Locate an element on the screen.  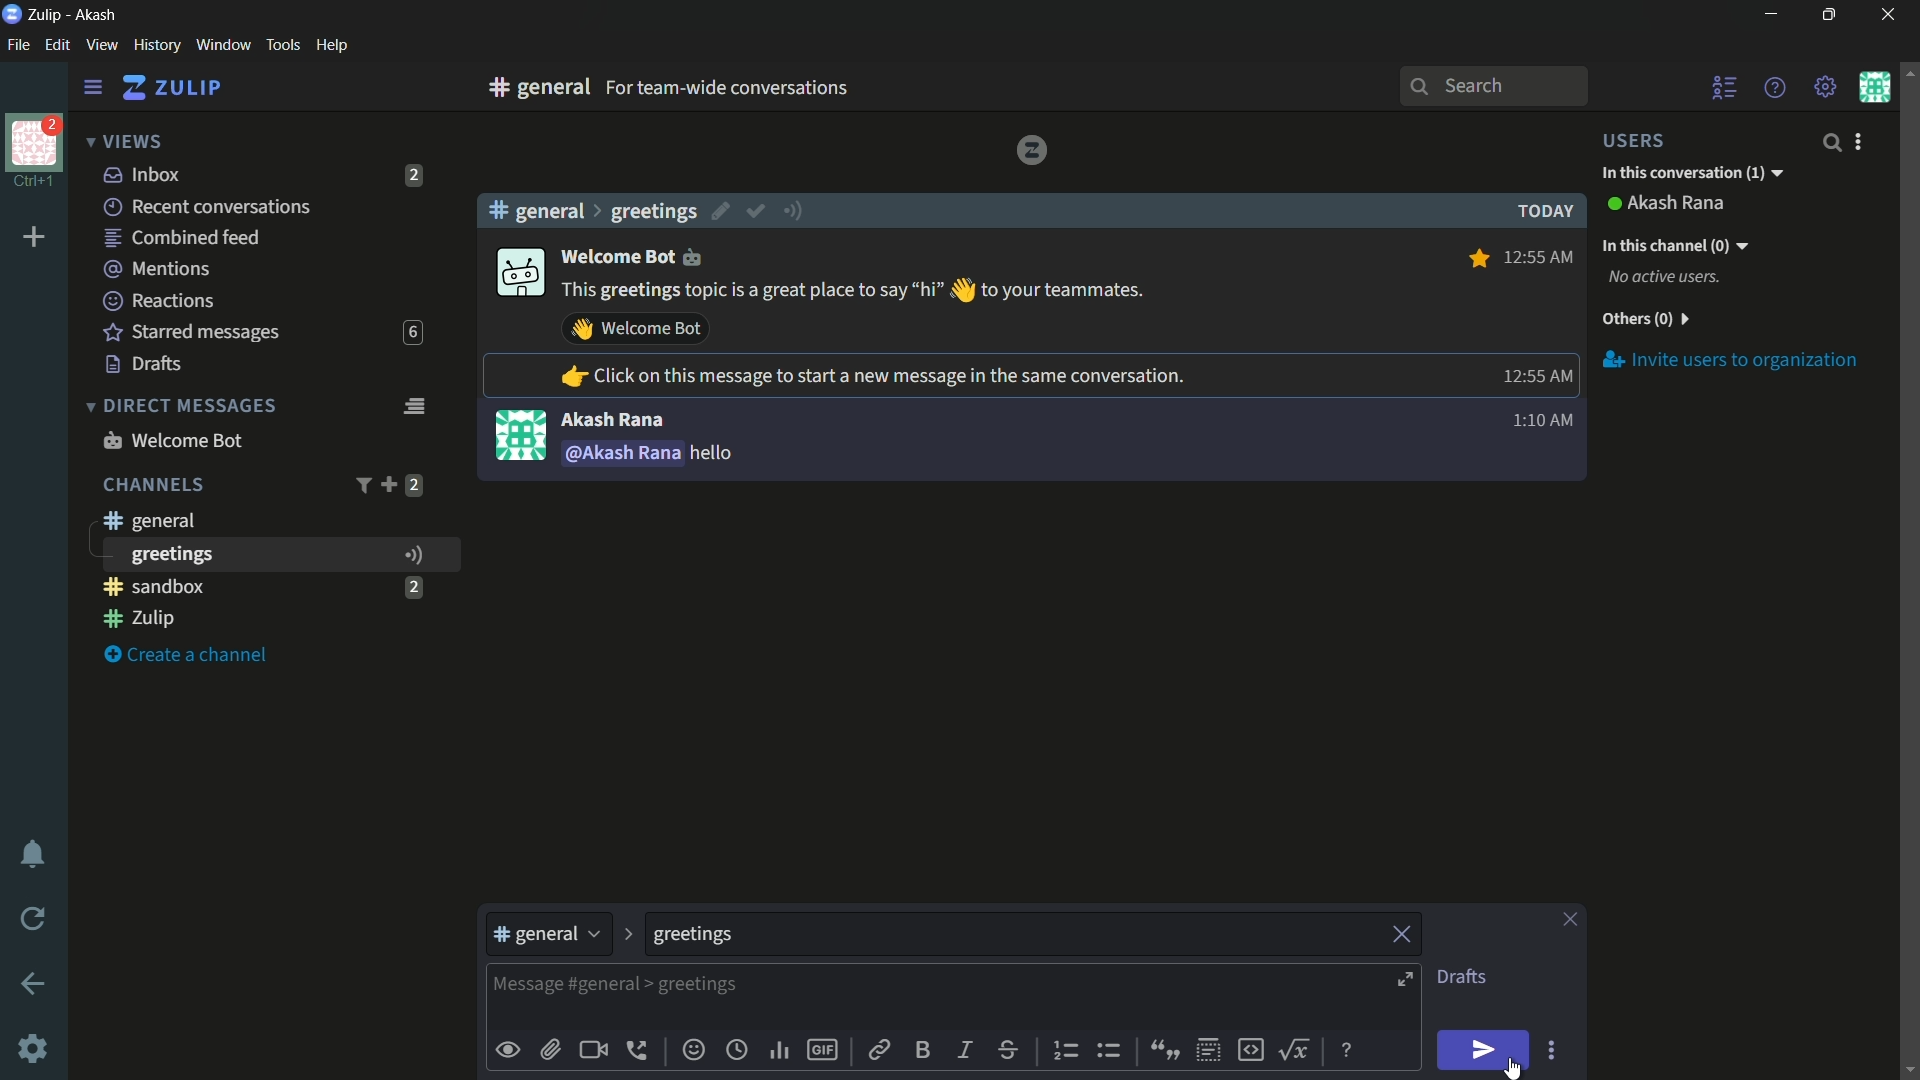
mark as resolved is located at coordinates (758, 212).